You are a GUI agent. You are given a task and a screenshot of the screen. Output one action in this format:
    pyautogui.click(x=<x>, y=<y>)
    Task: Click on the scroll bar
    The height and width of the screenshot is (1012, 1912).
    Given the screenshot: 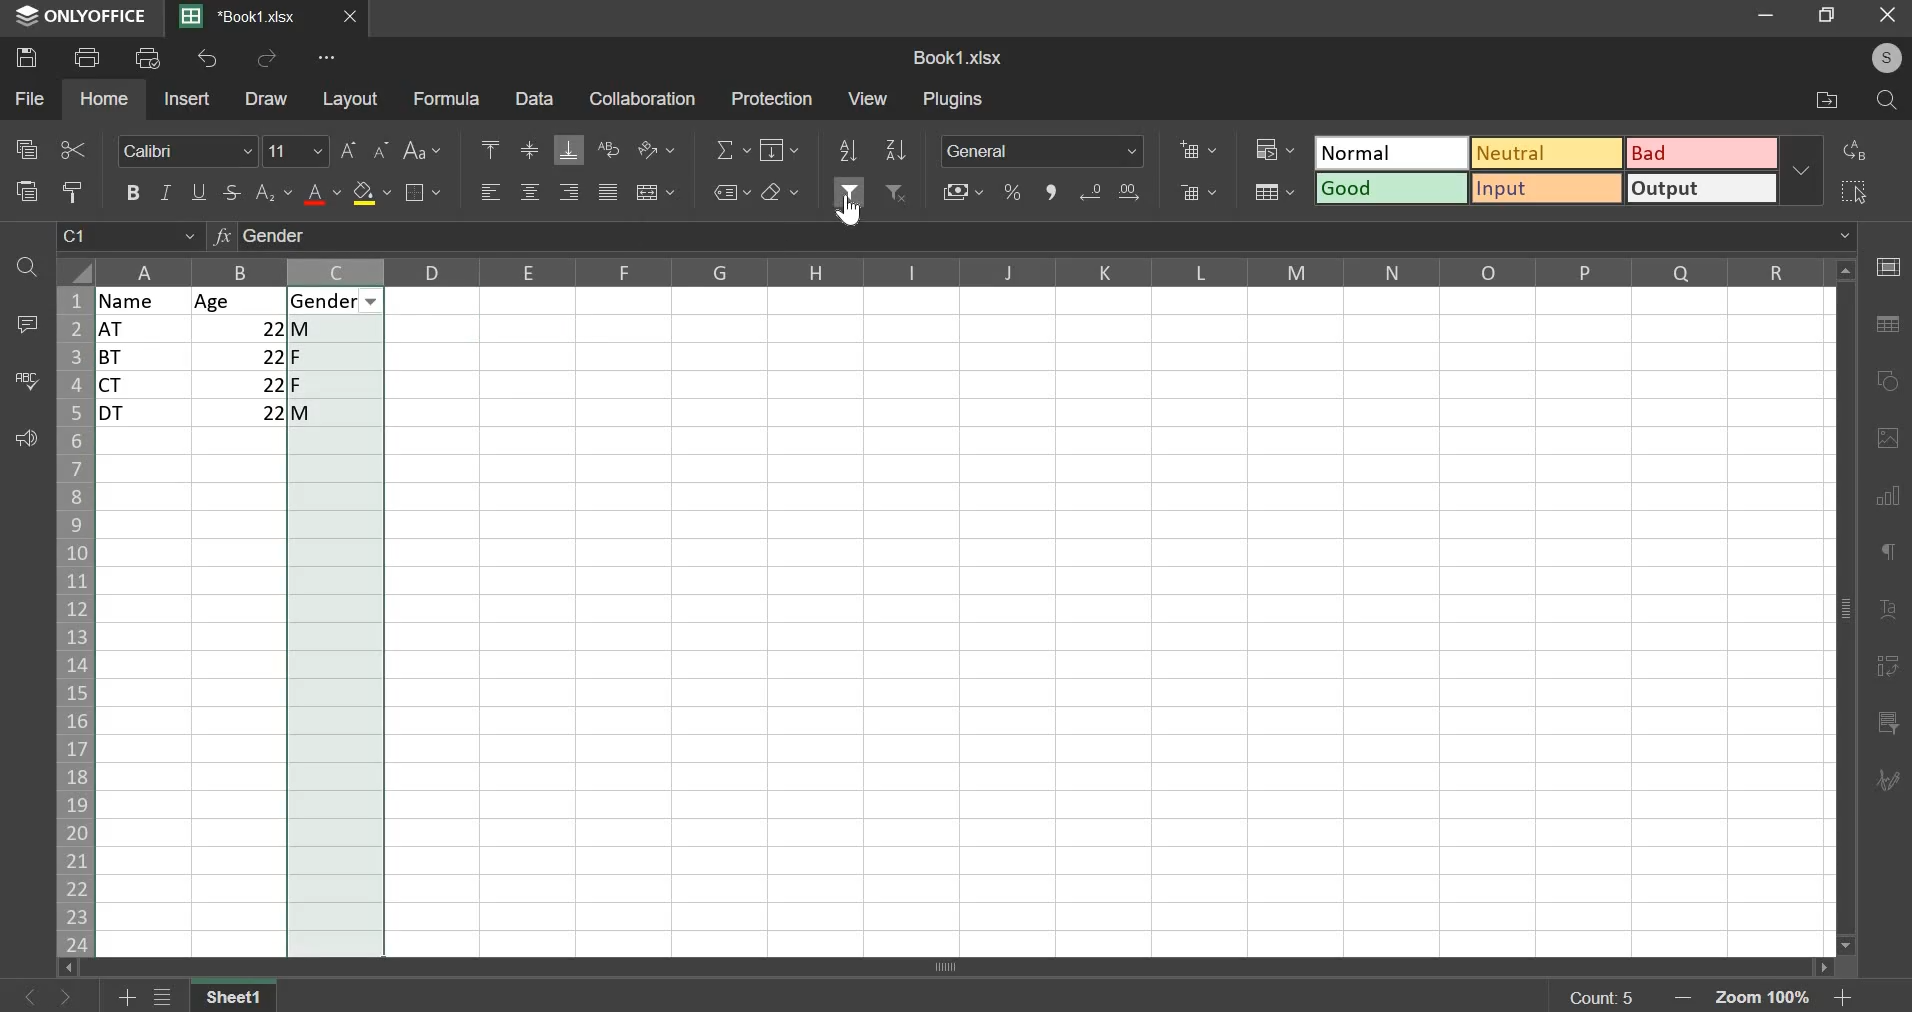 What is the action you would take?
    pyautogui.click(x=966, y=967)
    